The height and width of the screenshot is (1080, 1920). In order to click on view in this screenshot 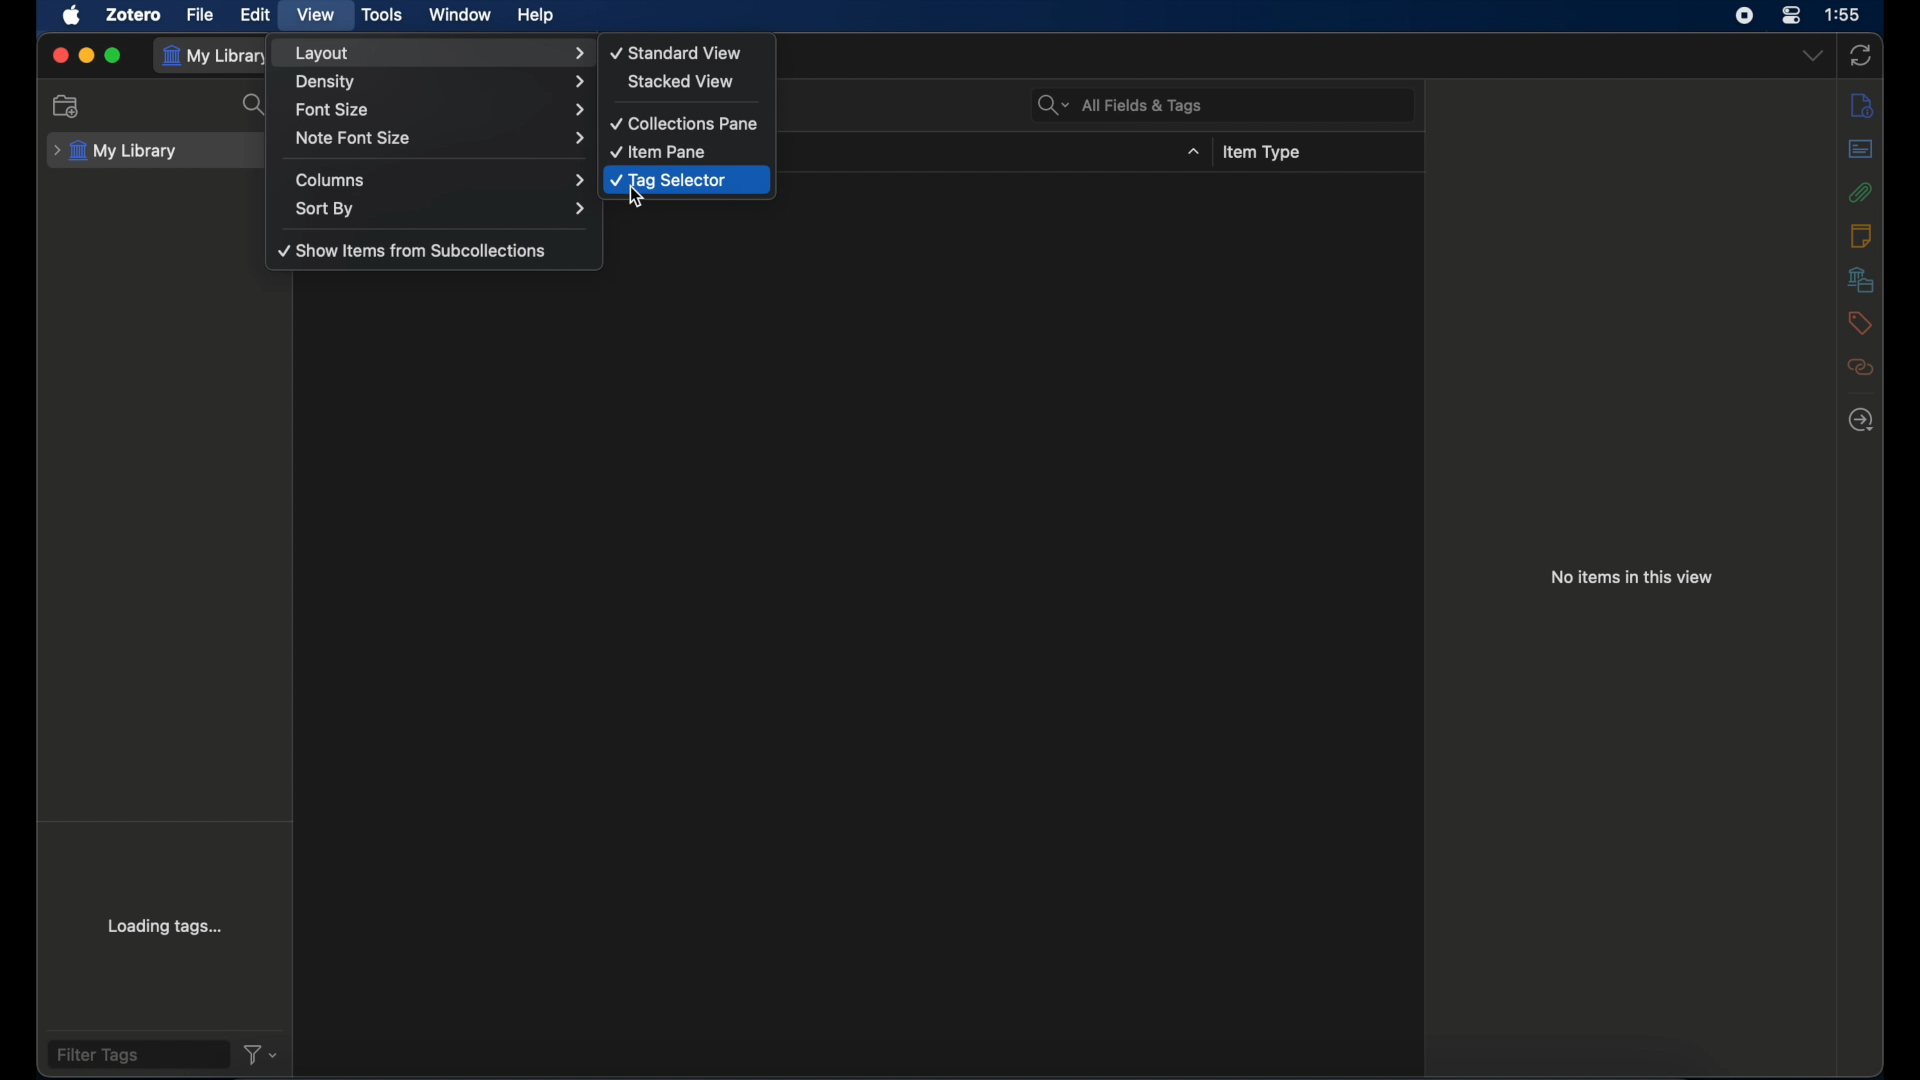, I will do `click(316, 16)`.